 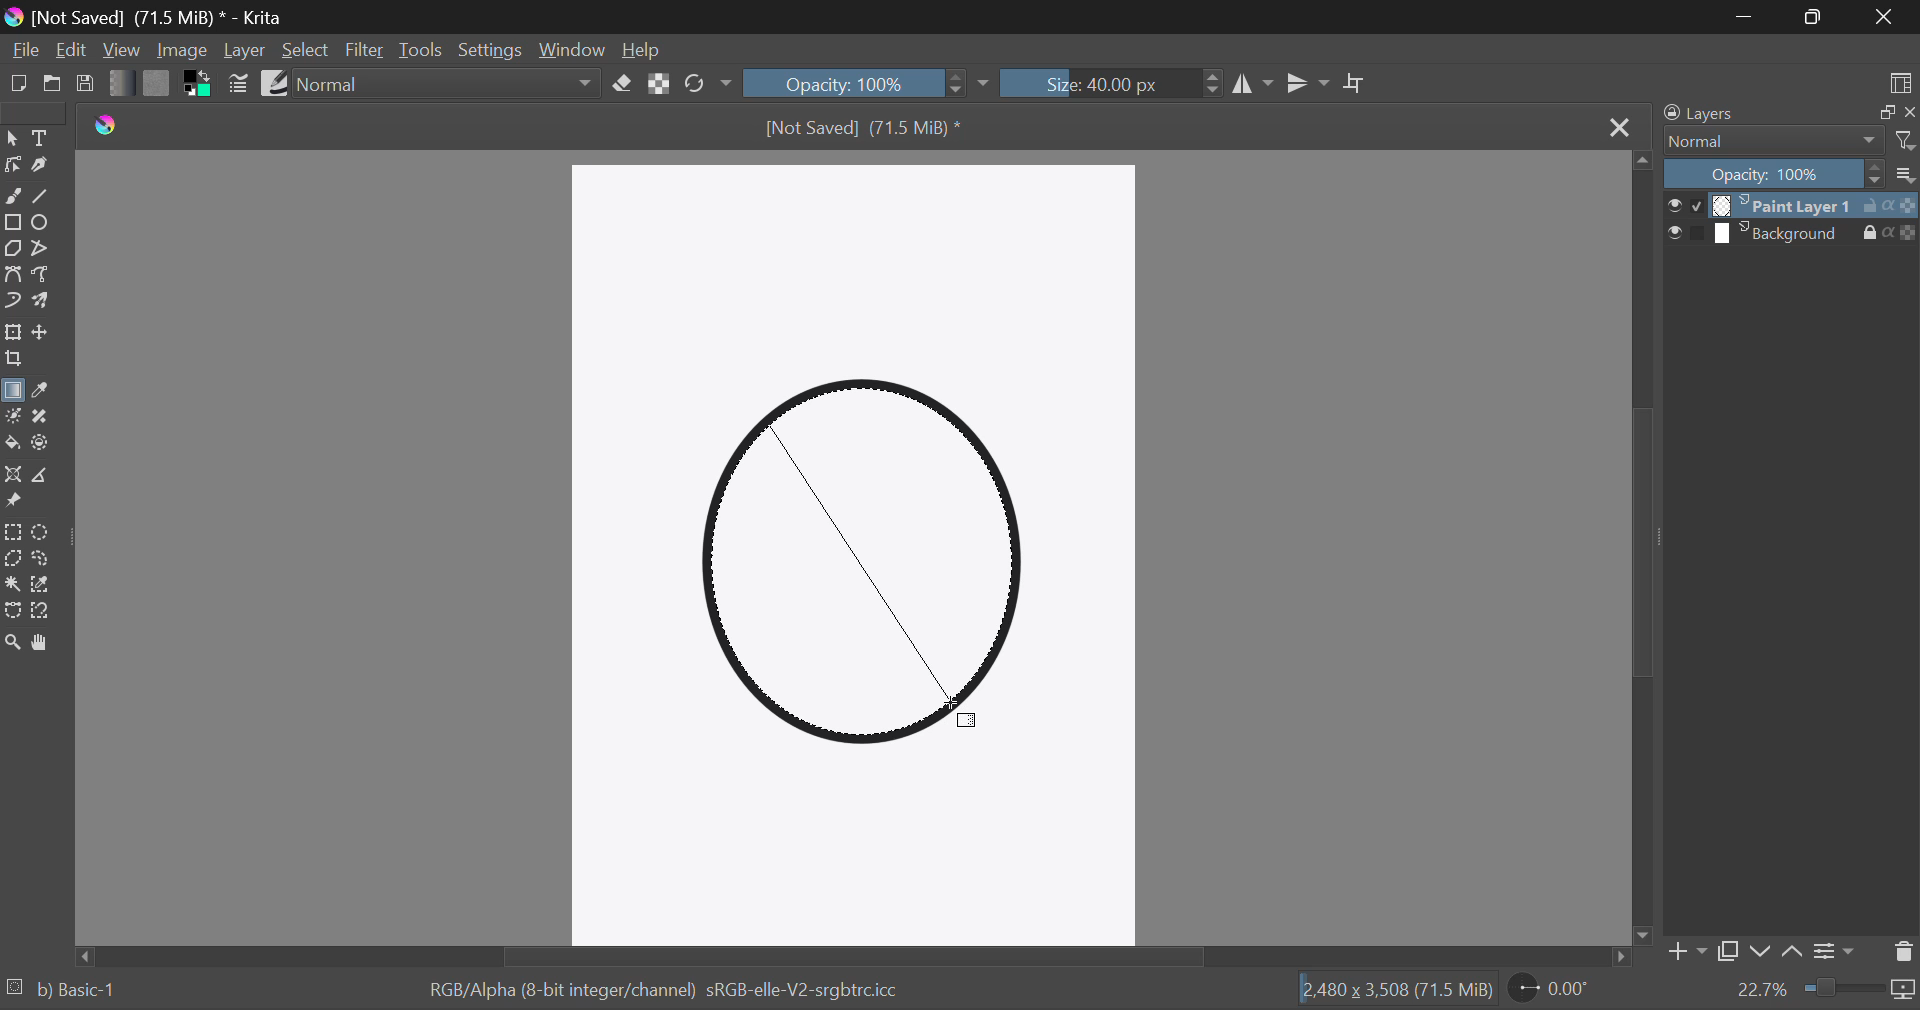 I want to click on close, so click(x=1910, y=111).